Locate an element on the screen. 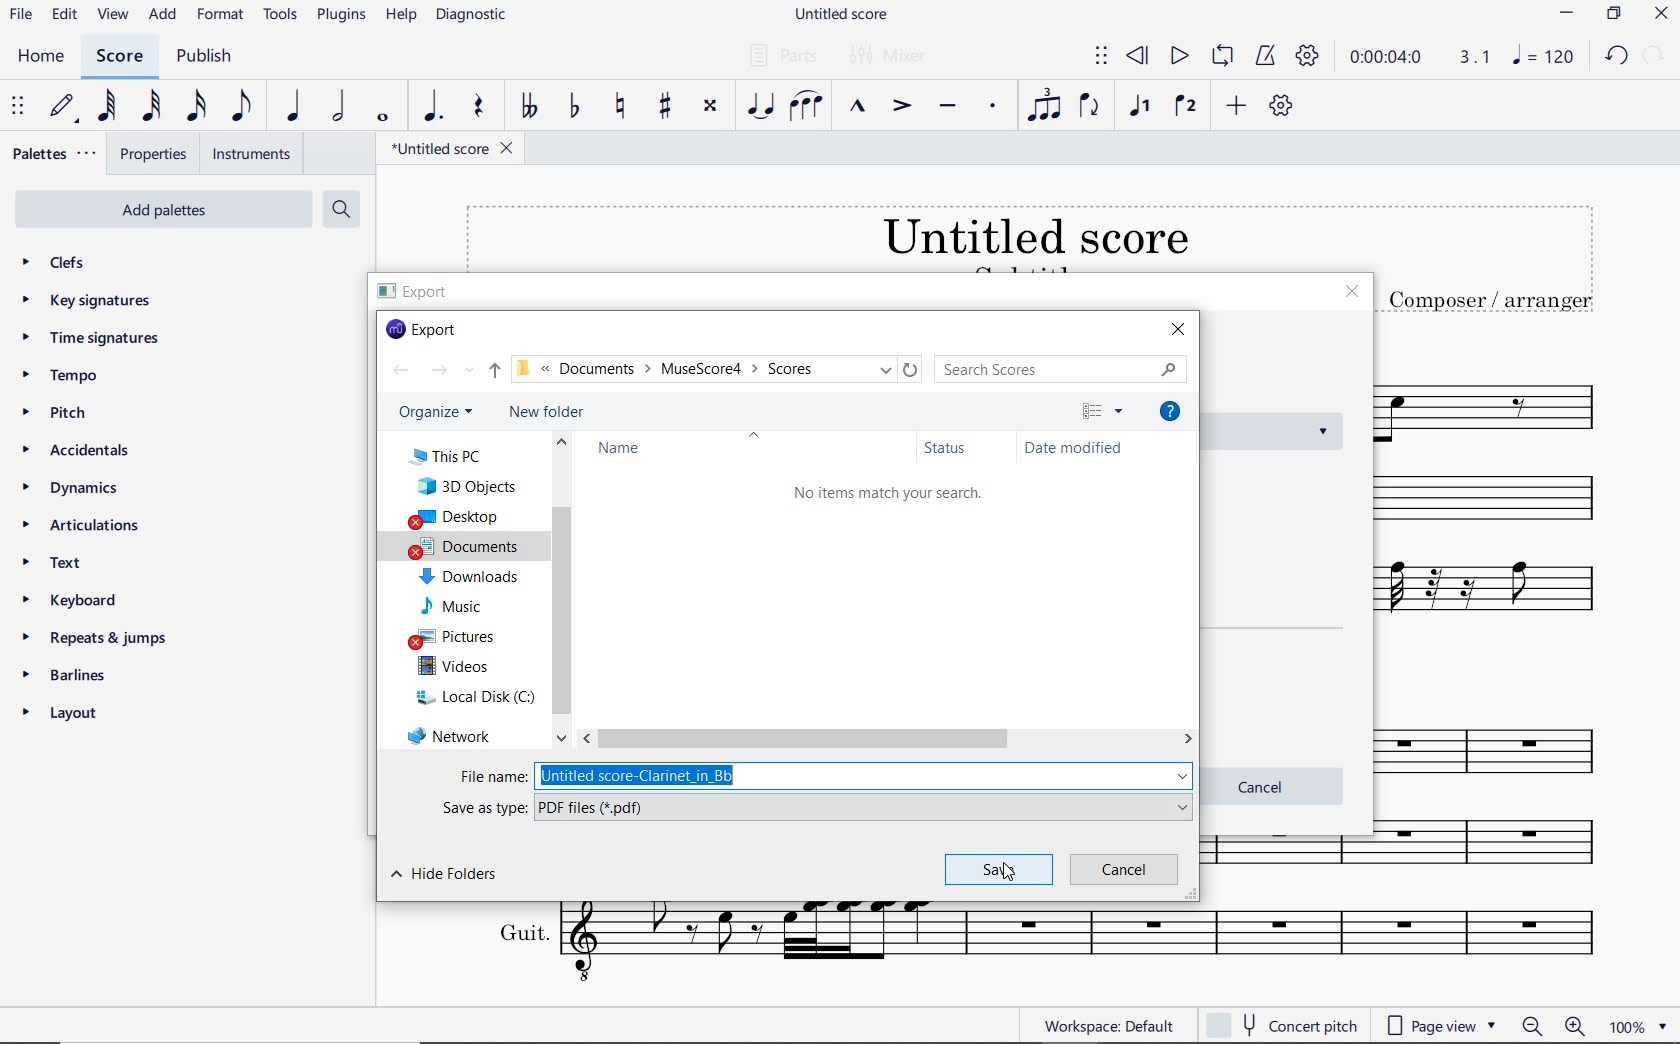 The width and height of the screenshot is (1680, 1044). EXPORT is located at coordinates (430, 328).